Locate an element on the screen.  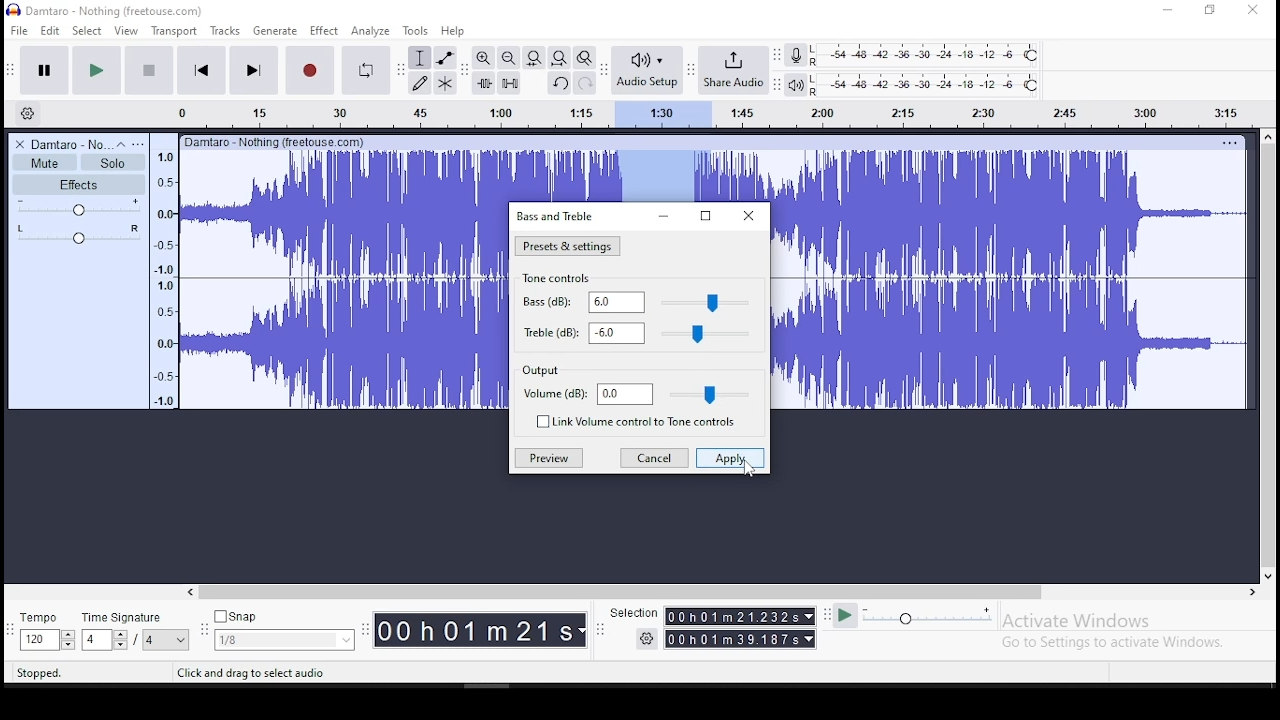
preview is located at coordinates (548, 458).